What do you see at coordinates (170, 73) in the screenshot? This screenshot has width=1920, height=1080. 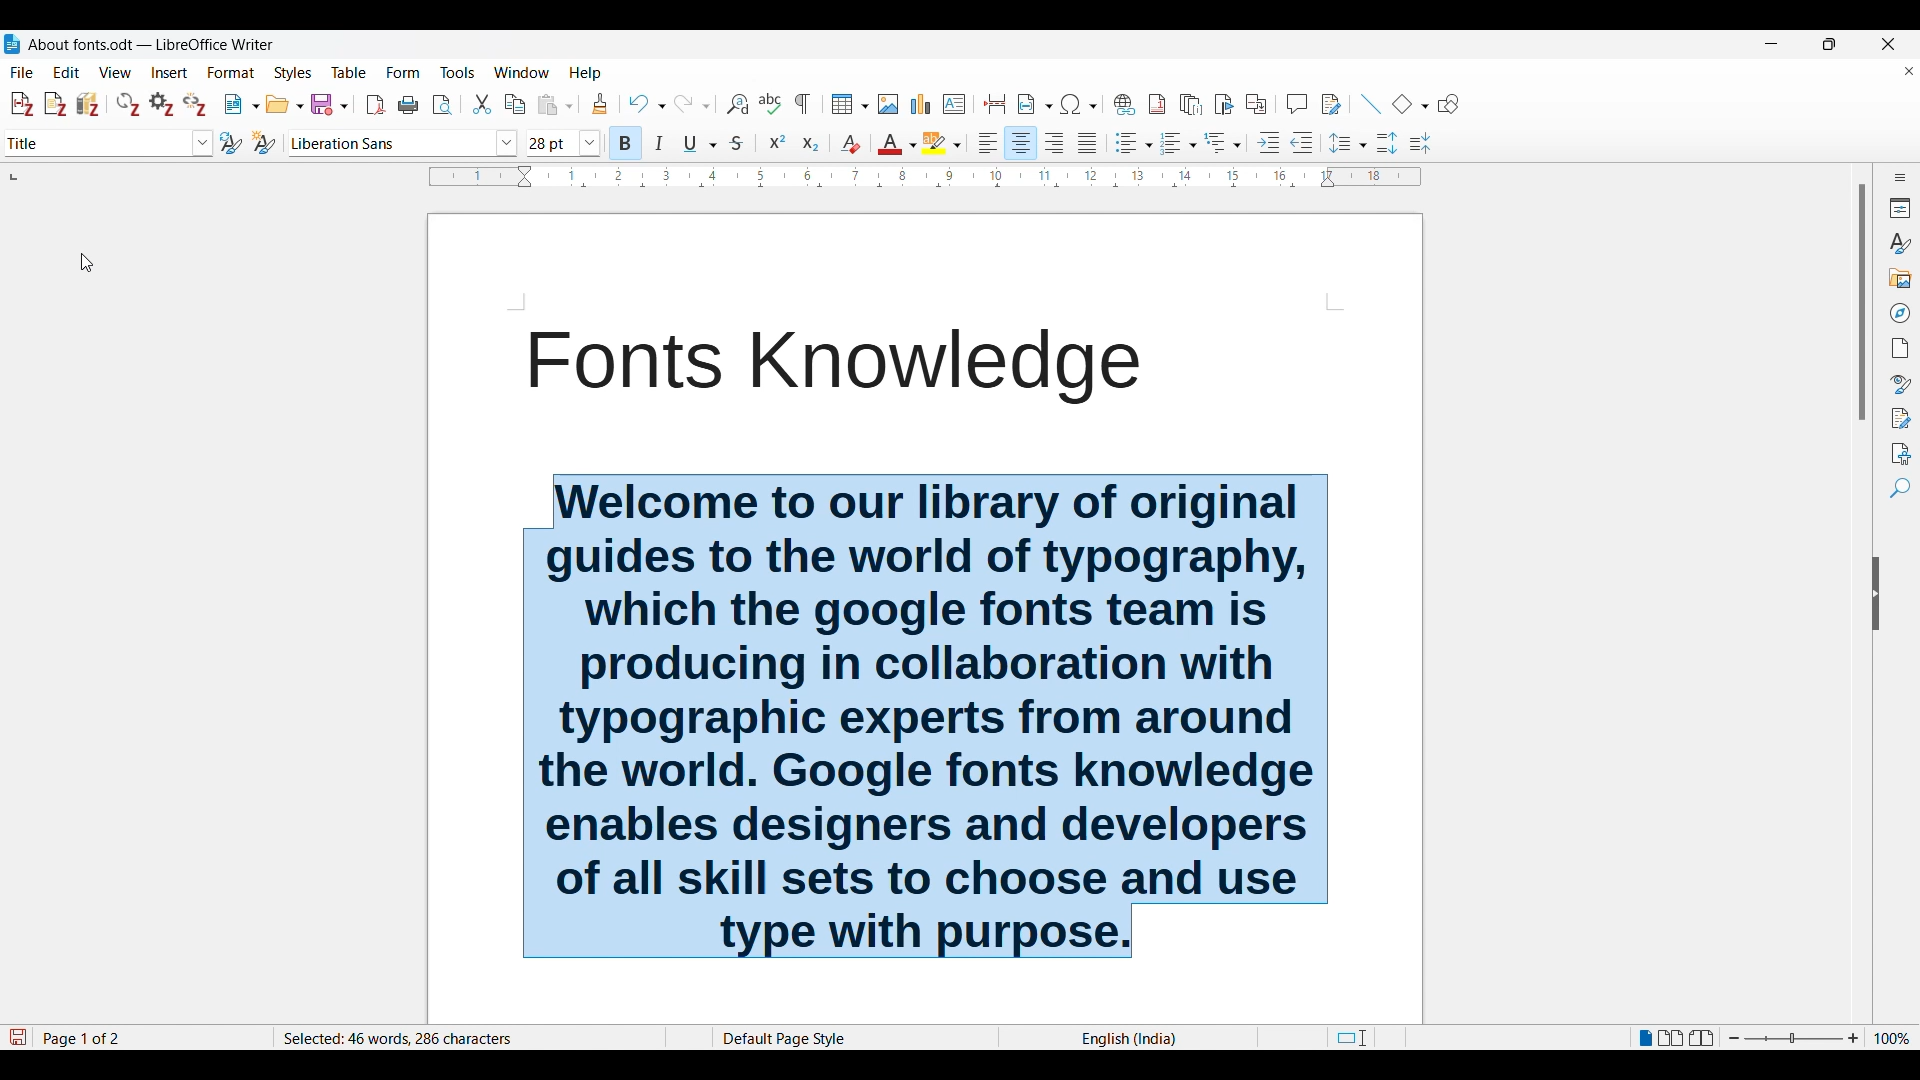 I see `Insert menu` at bounding box center [170, 73].